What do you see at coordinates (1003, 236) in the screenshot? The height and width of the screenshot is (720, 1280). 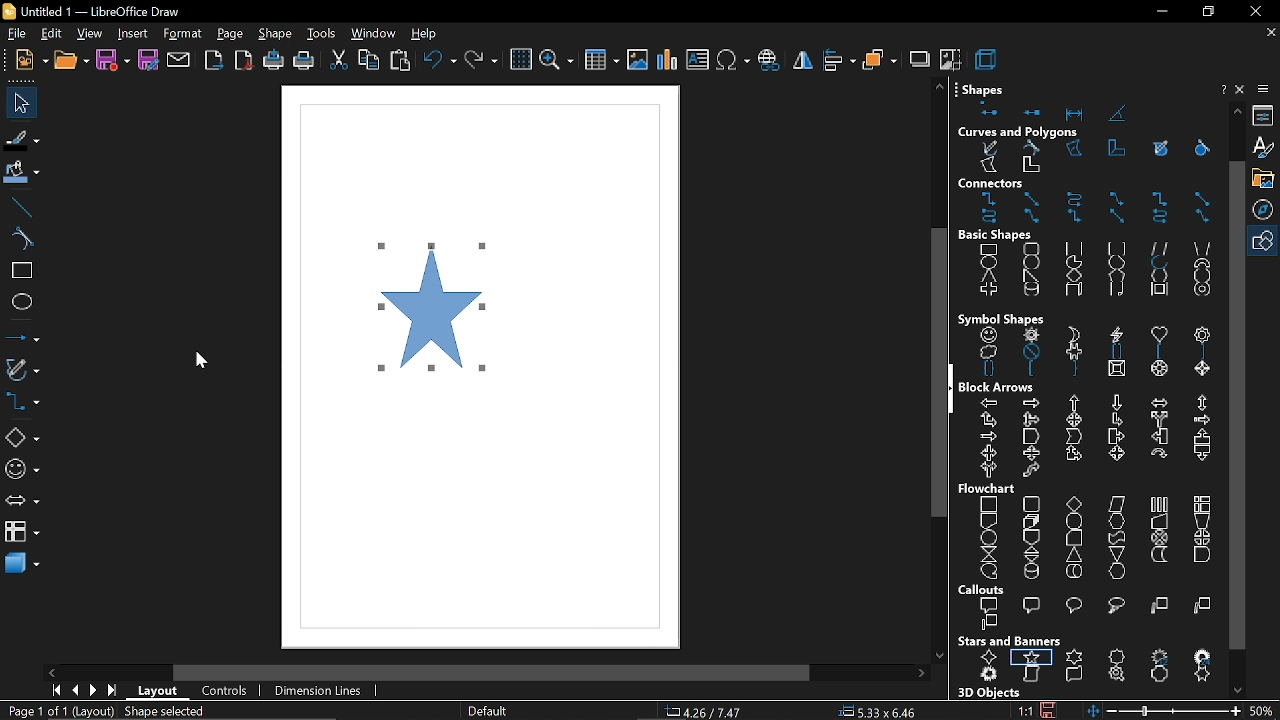 I see `basic shapes` at bounding box center [1003, 236].